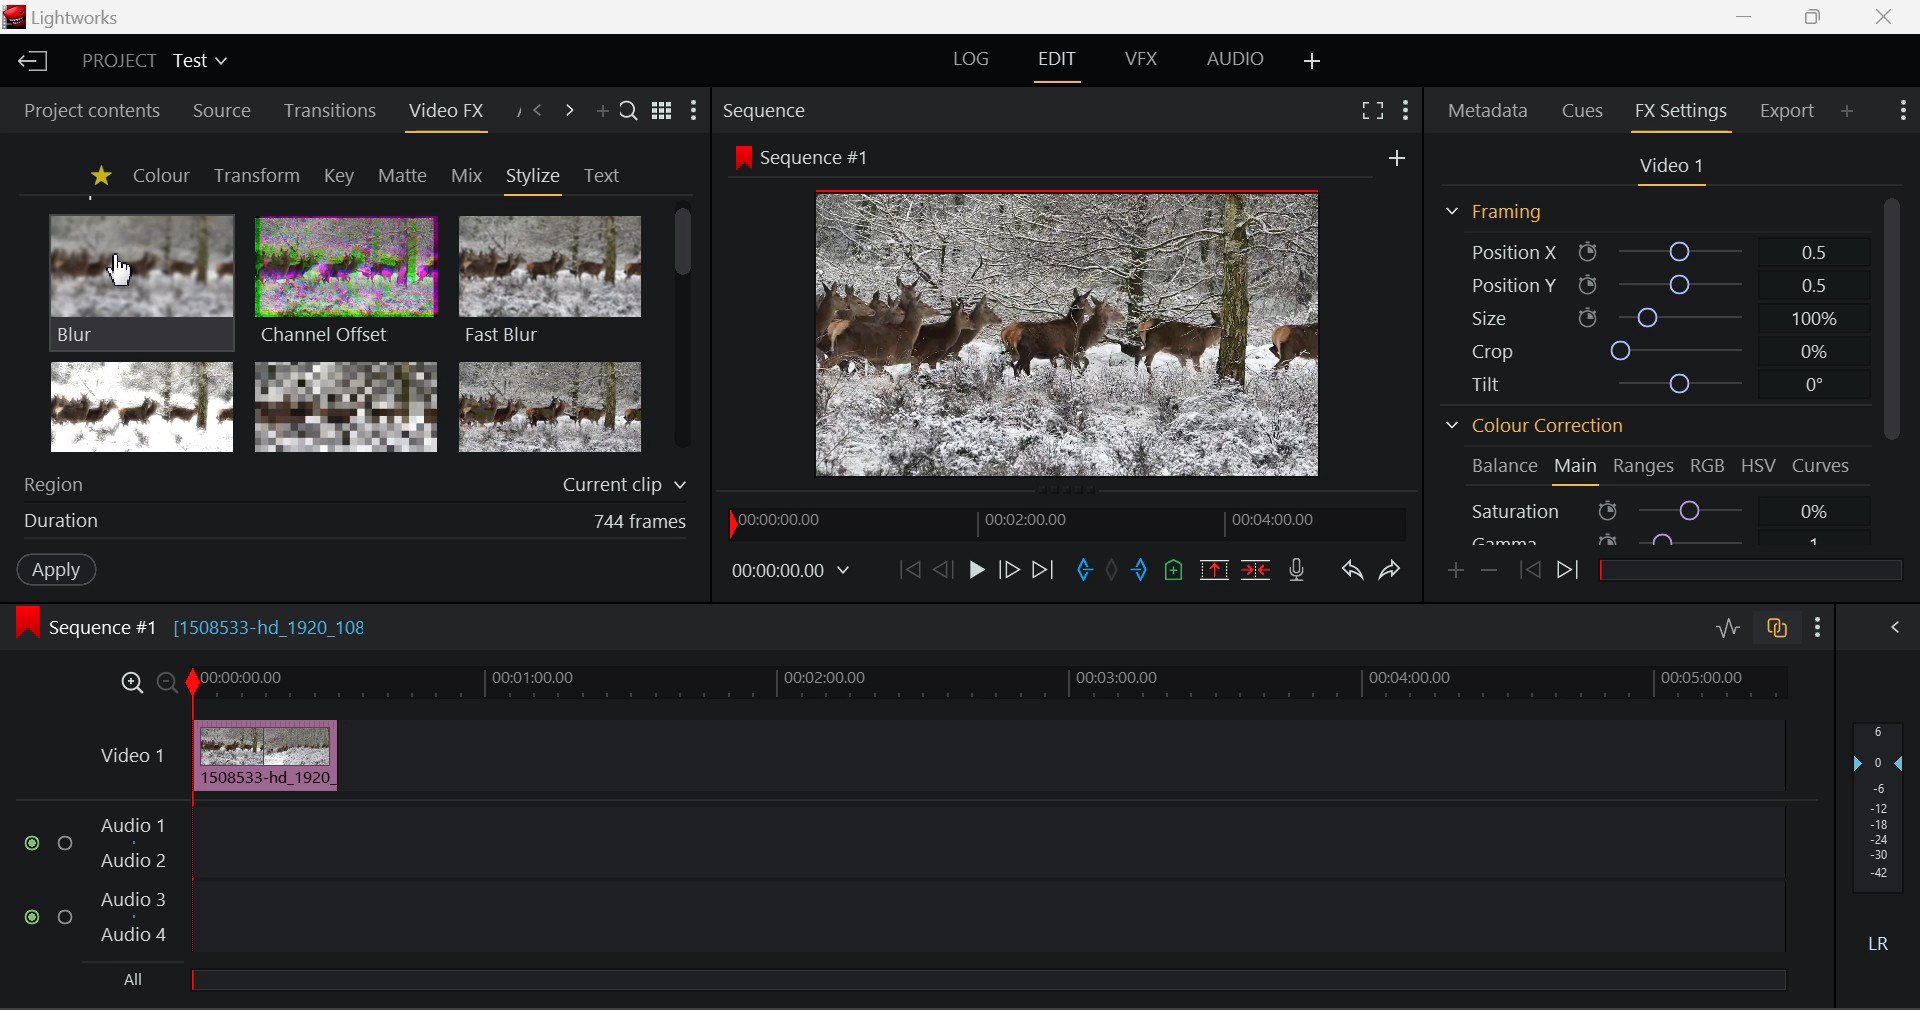 Image resolution: width=1920 pixels, height=1010 pixels. What do you see at coordinates (1649, 315) in the screenshot?
I see `Size` at bounding box center [1649, 315].